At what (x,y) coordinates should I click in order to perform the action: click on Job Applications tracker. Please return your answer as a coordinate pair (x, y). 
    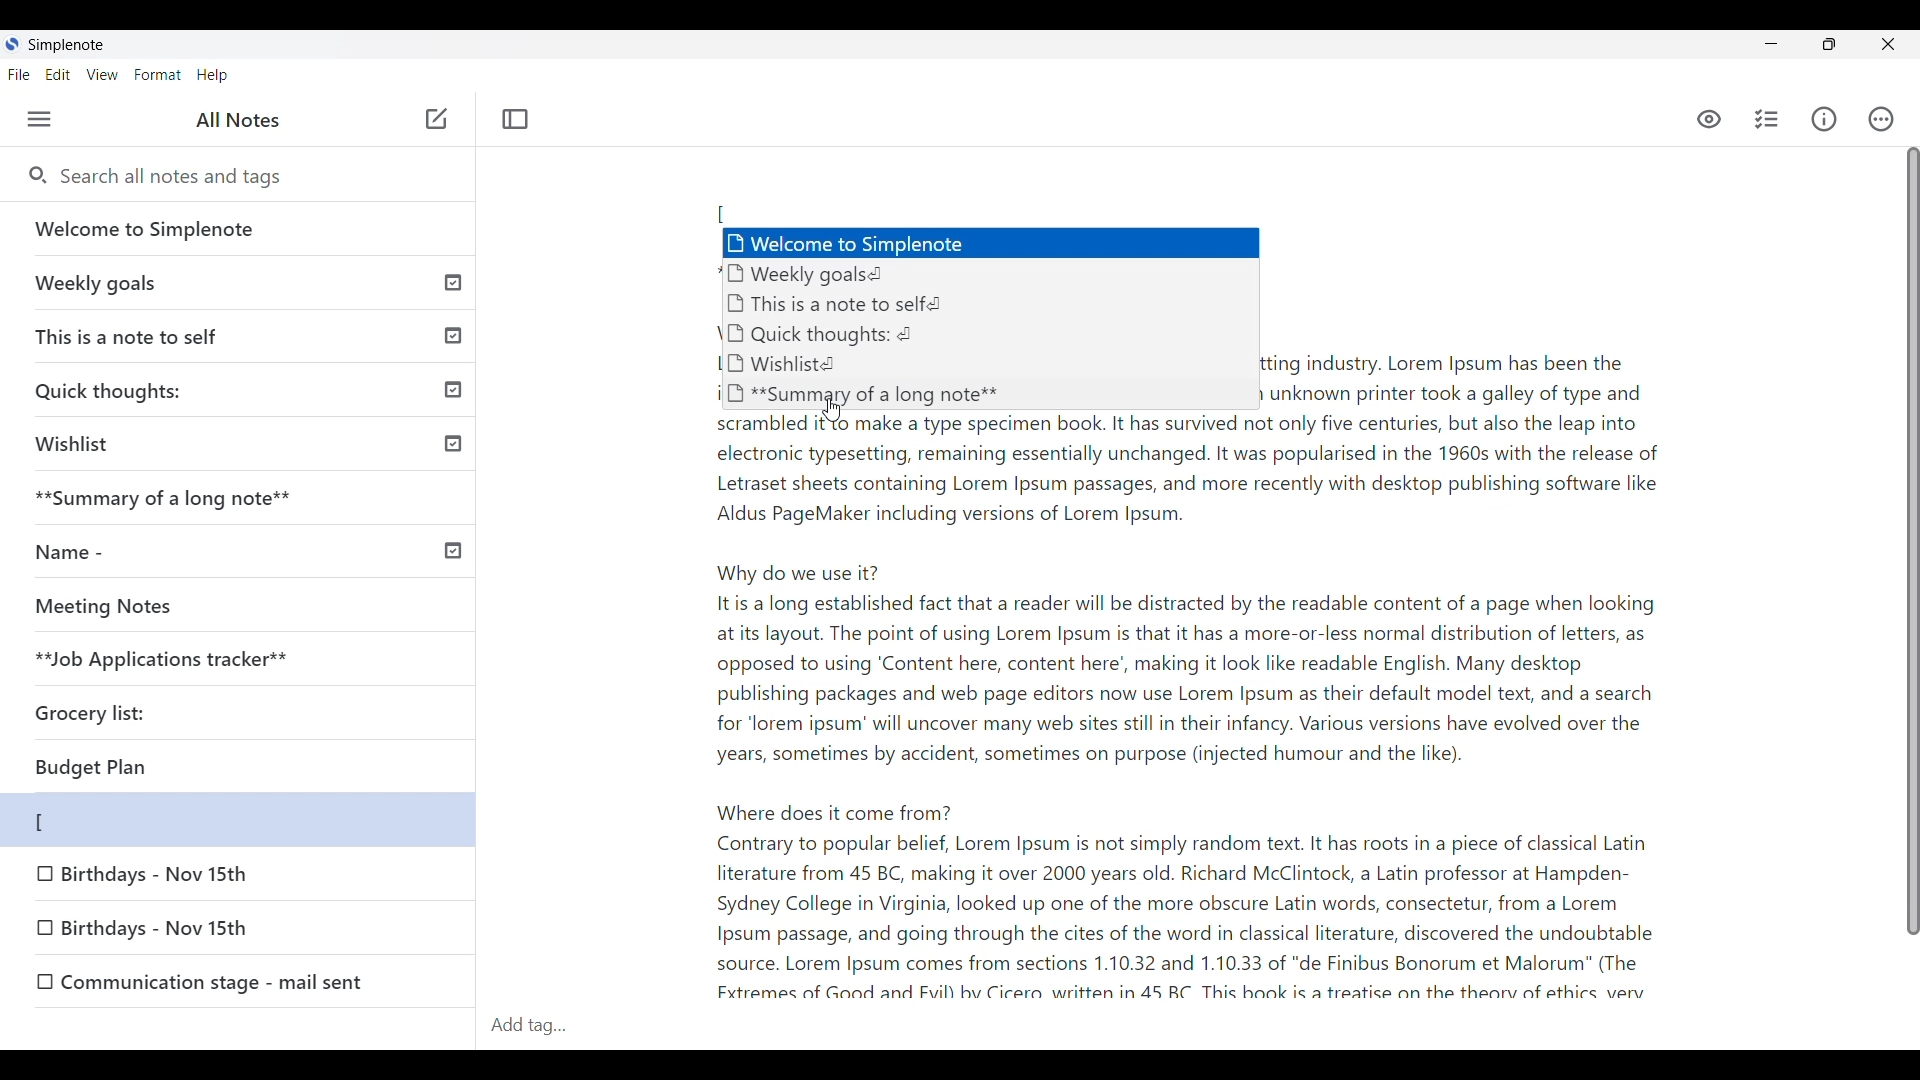
    Looking at the image, I should click on (154, 660).